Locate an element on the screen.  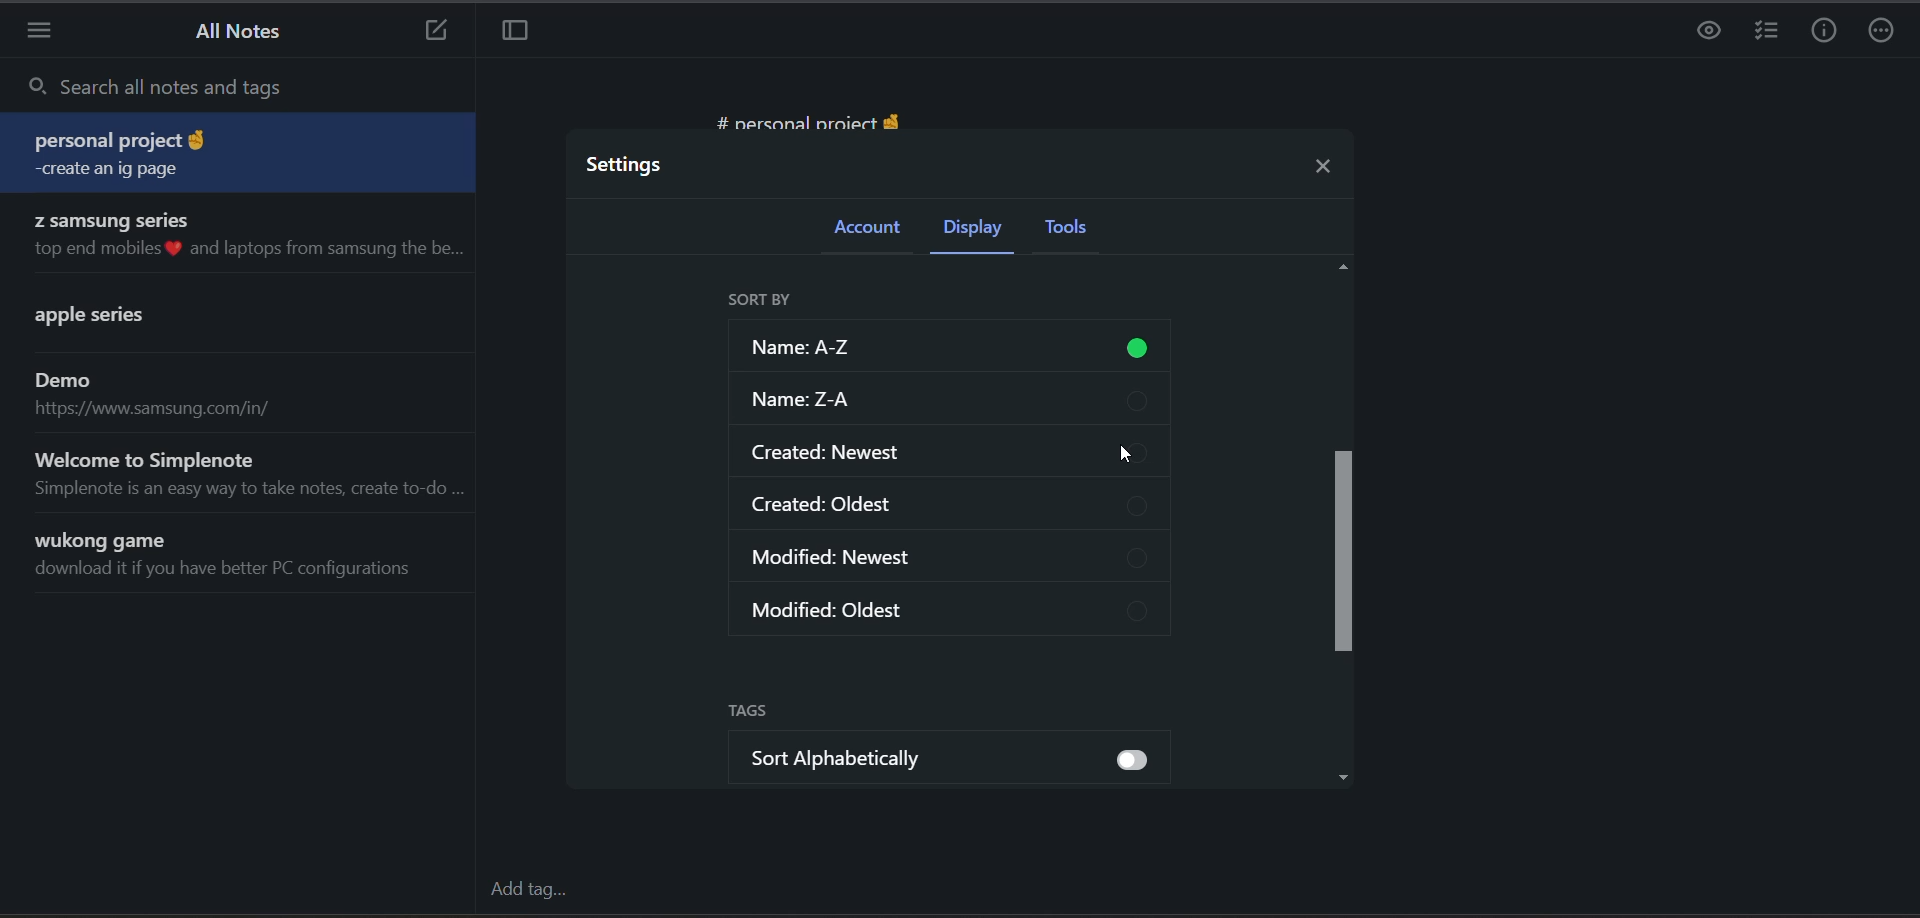
note title and preview is located at coordinates (157, 395).